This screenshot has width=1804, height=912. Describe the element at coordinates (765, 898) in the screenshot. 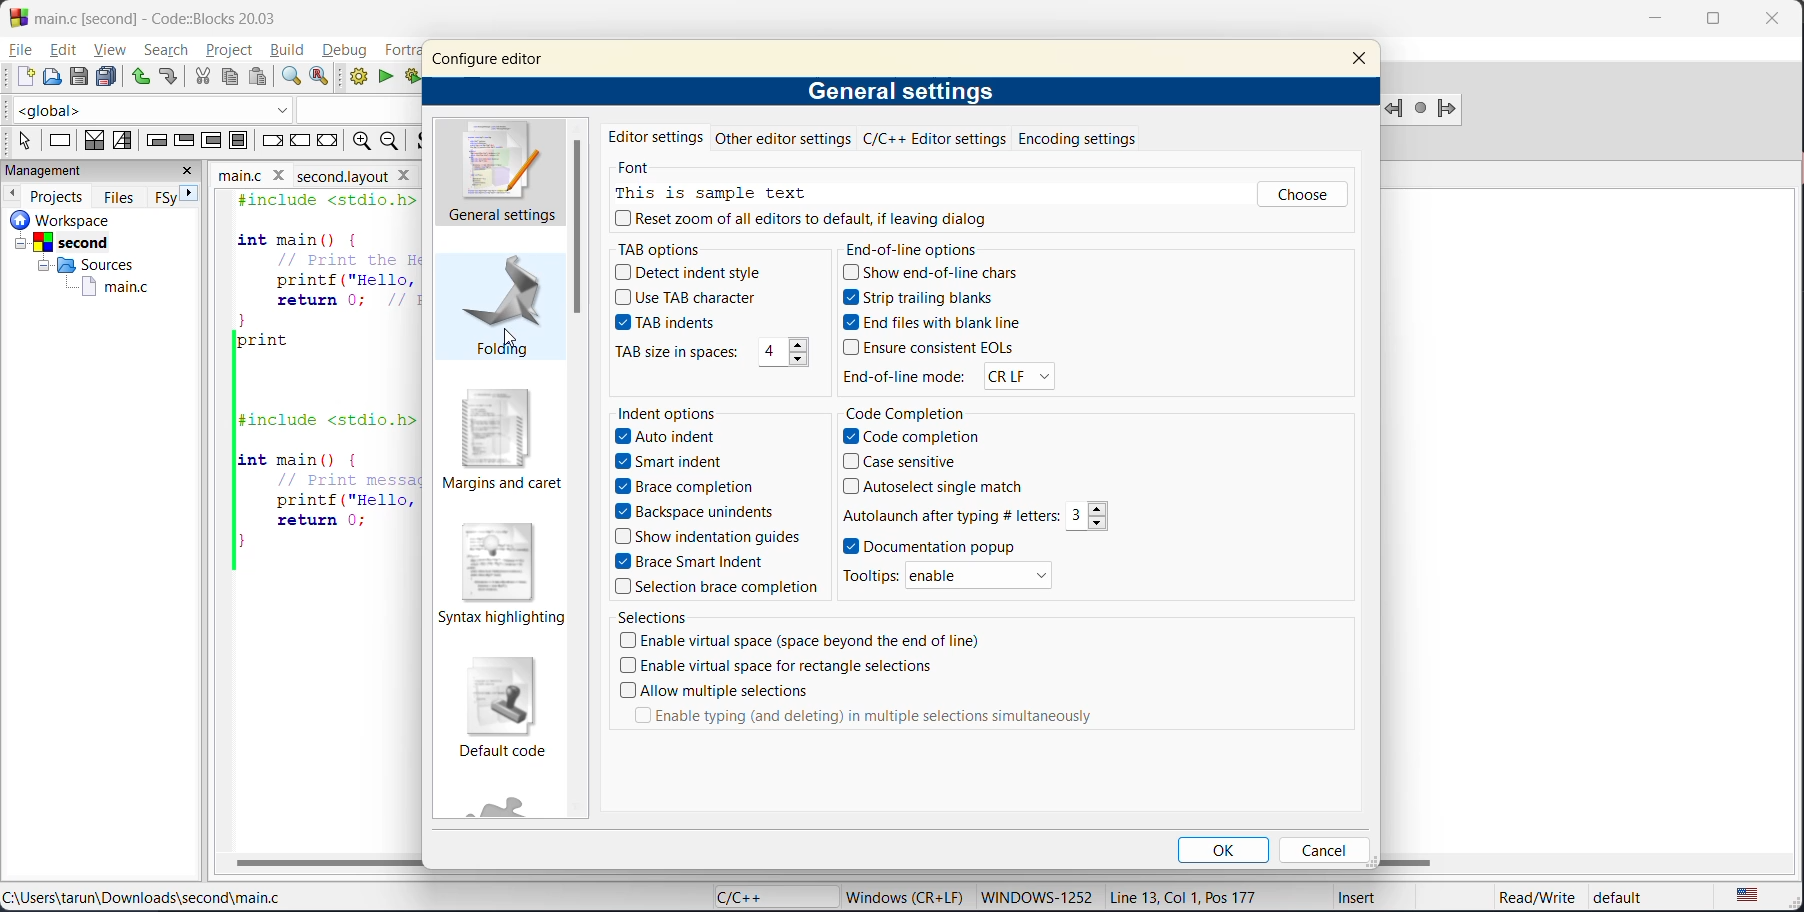

I see `language` at that location.